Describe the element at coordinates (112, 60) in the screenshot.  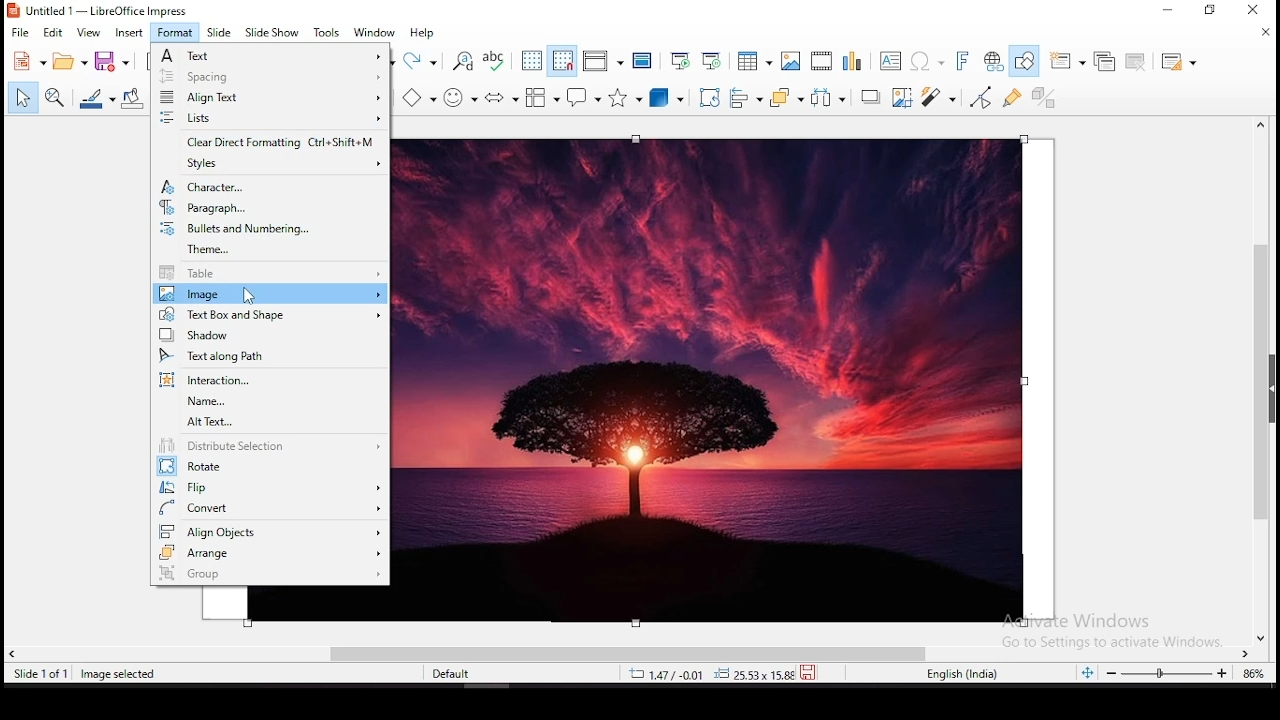
I see `save` at that location.